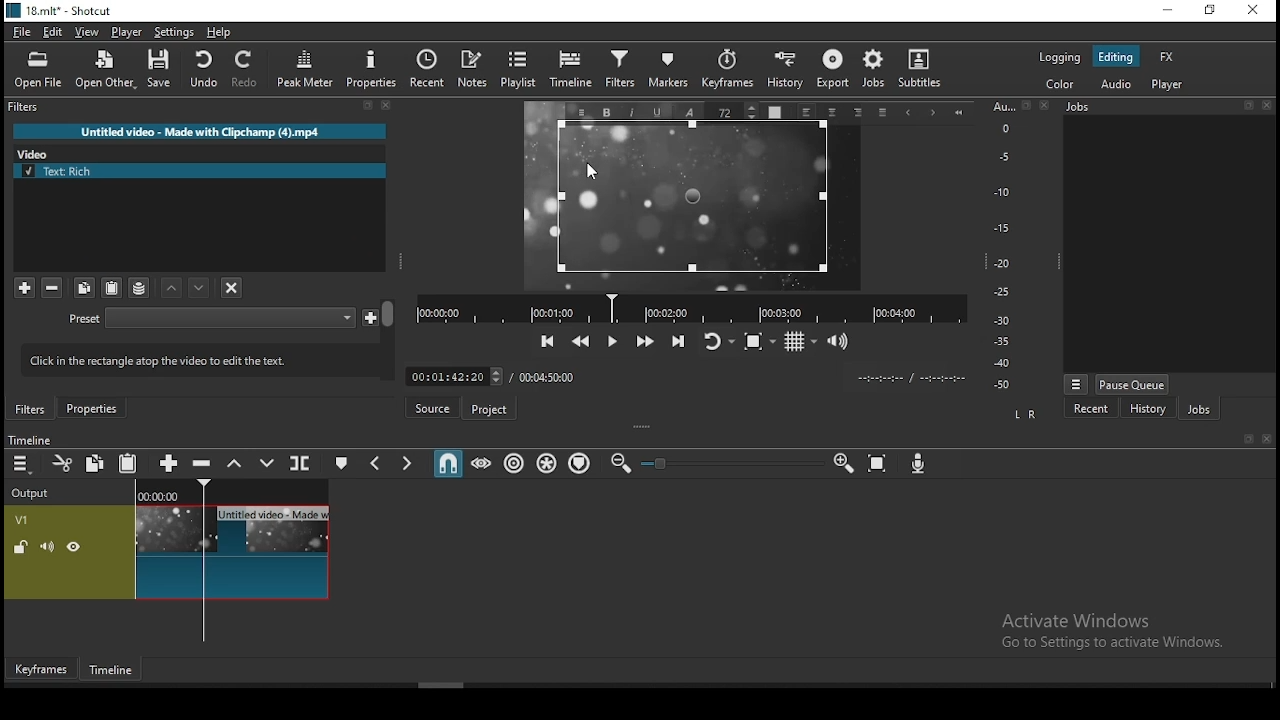  I want to click on ripple, so click(513, 463).